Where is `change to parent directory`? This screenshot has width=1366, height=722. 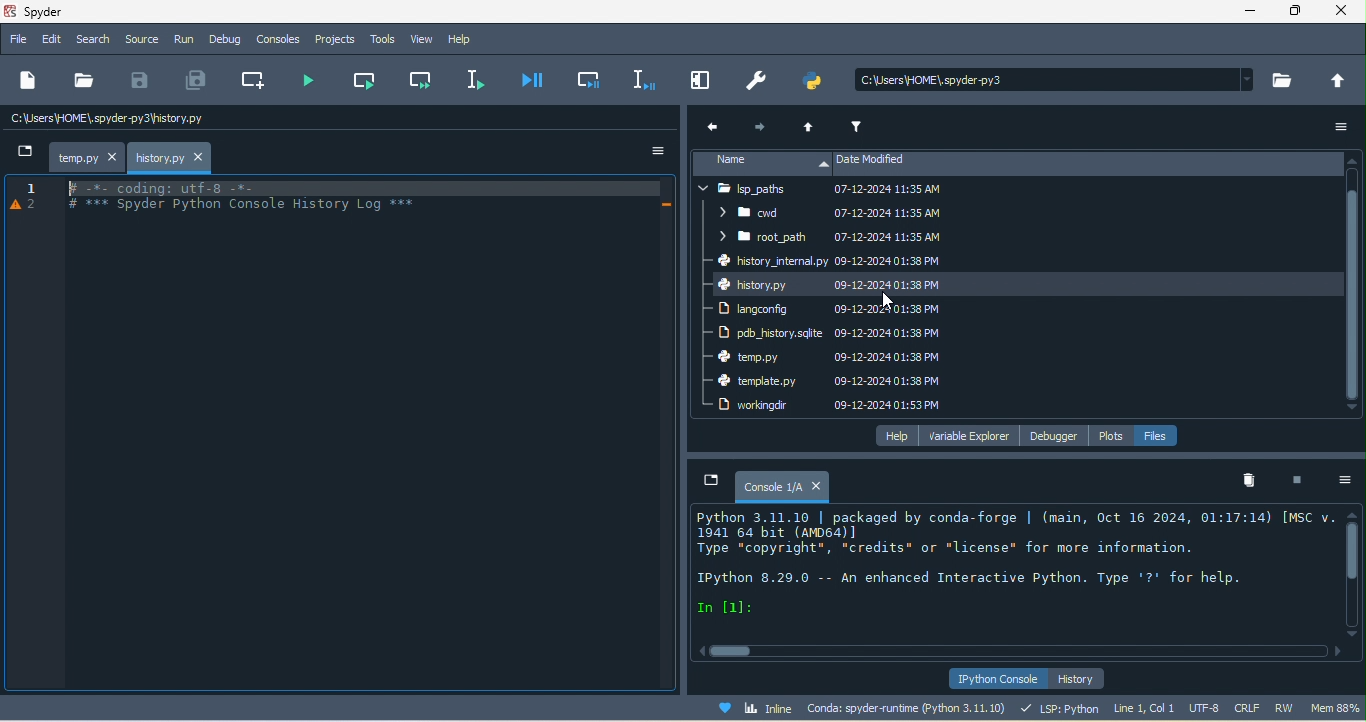
change to parent directory is located at coordinates (1332, 80).